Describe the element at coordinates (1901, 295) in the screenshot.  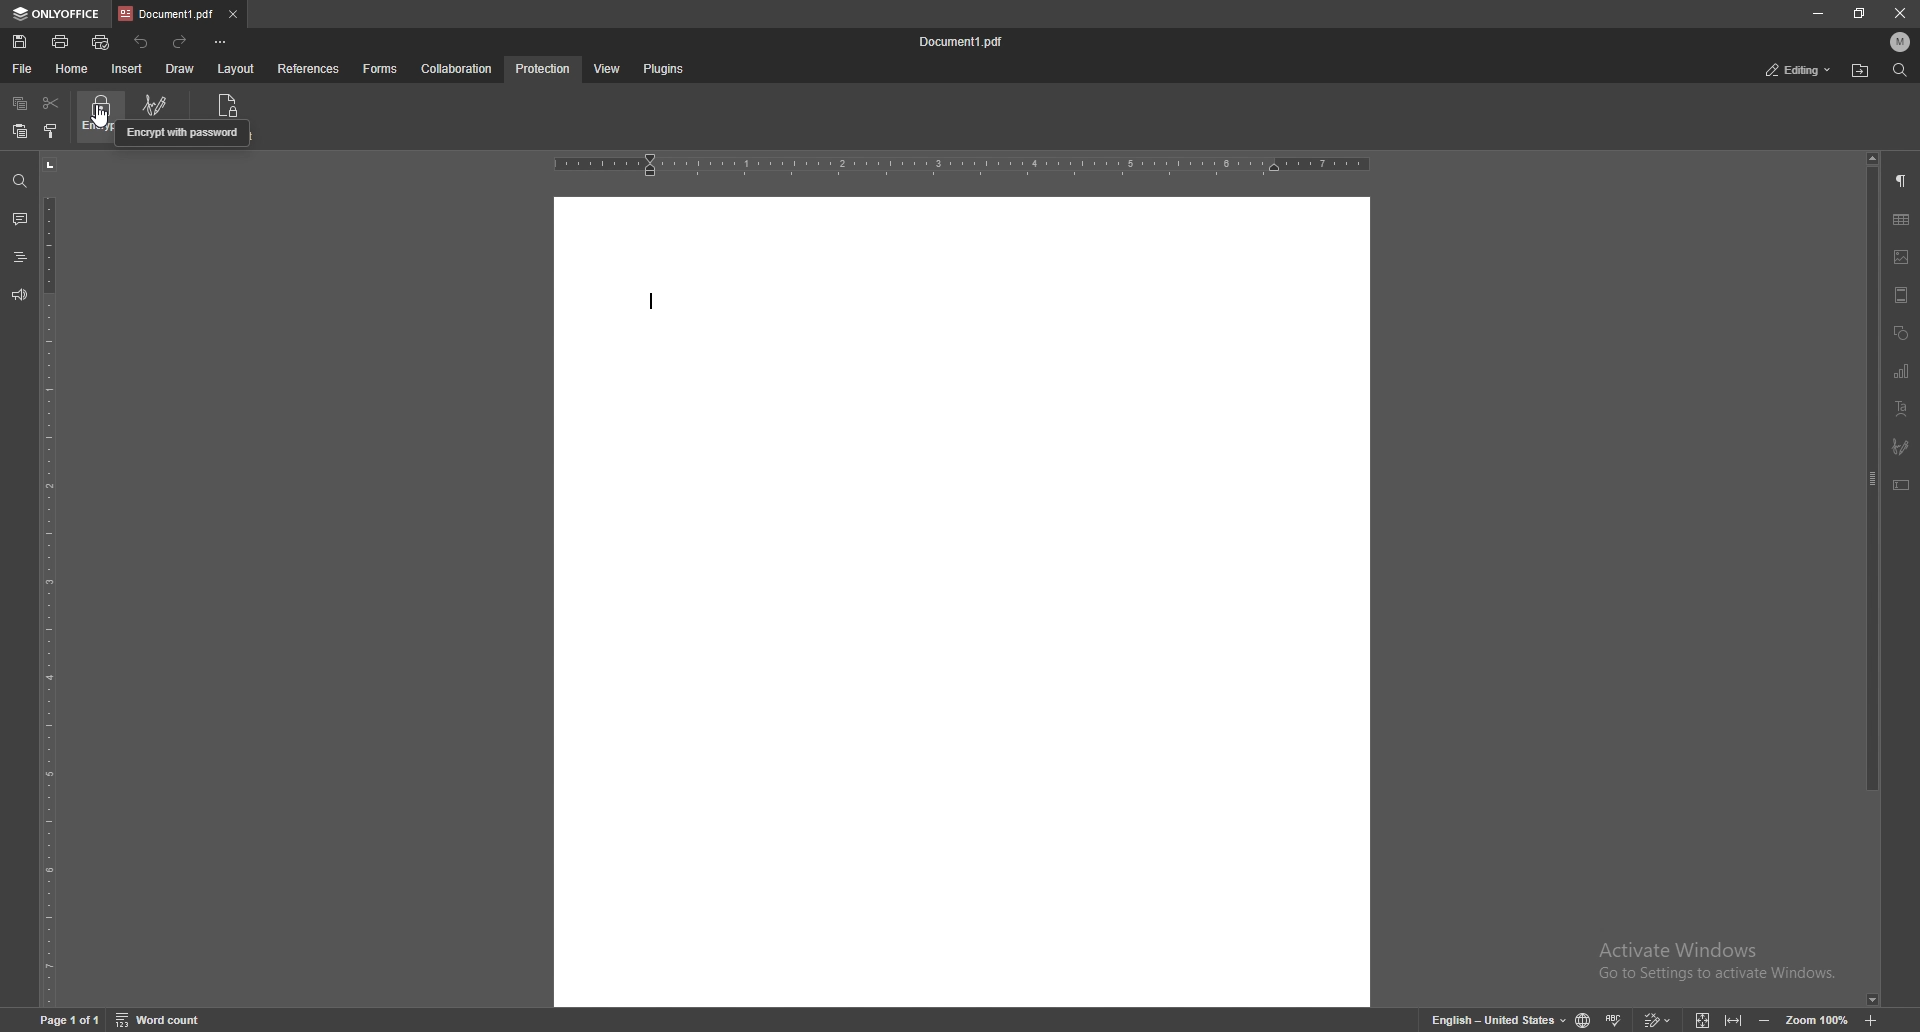
I see `header and footer` at that location.